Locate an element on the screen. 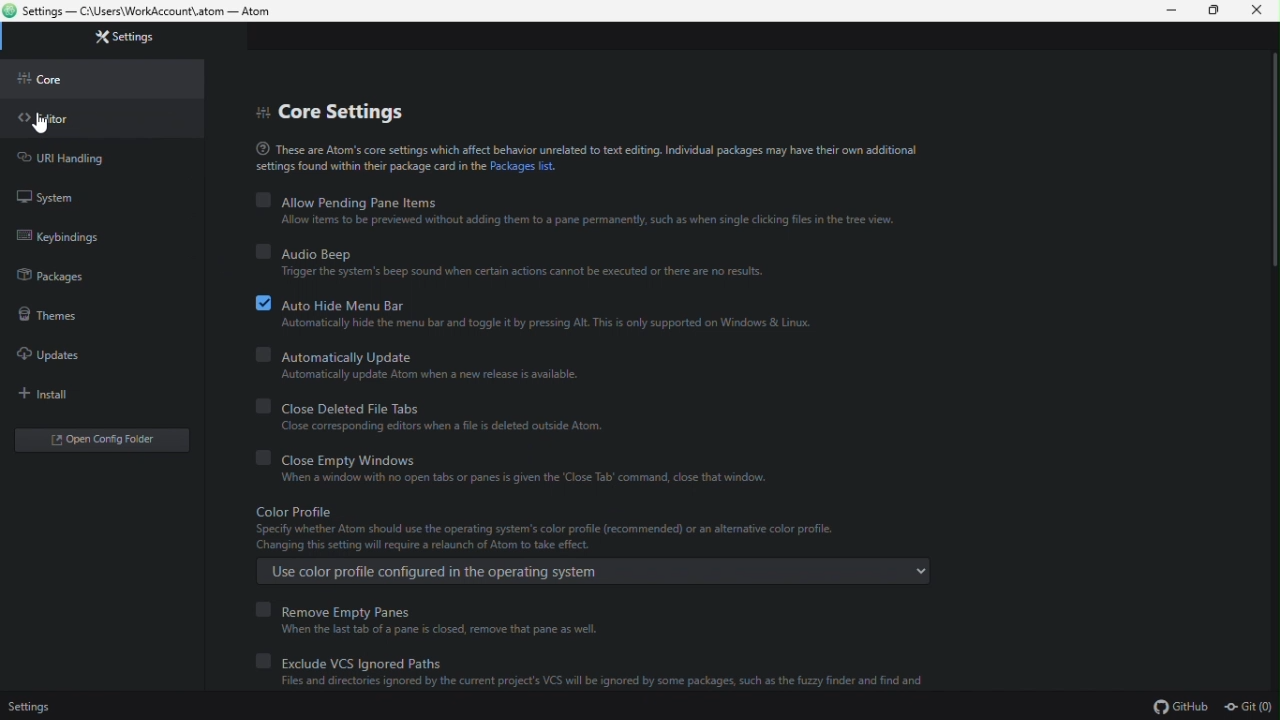  Restore is located at coordinates (1209, 12).